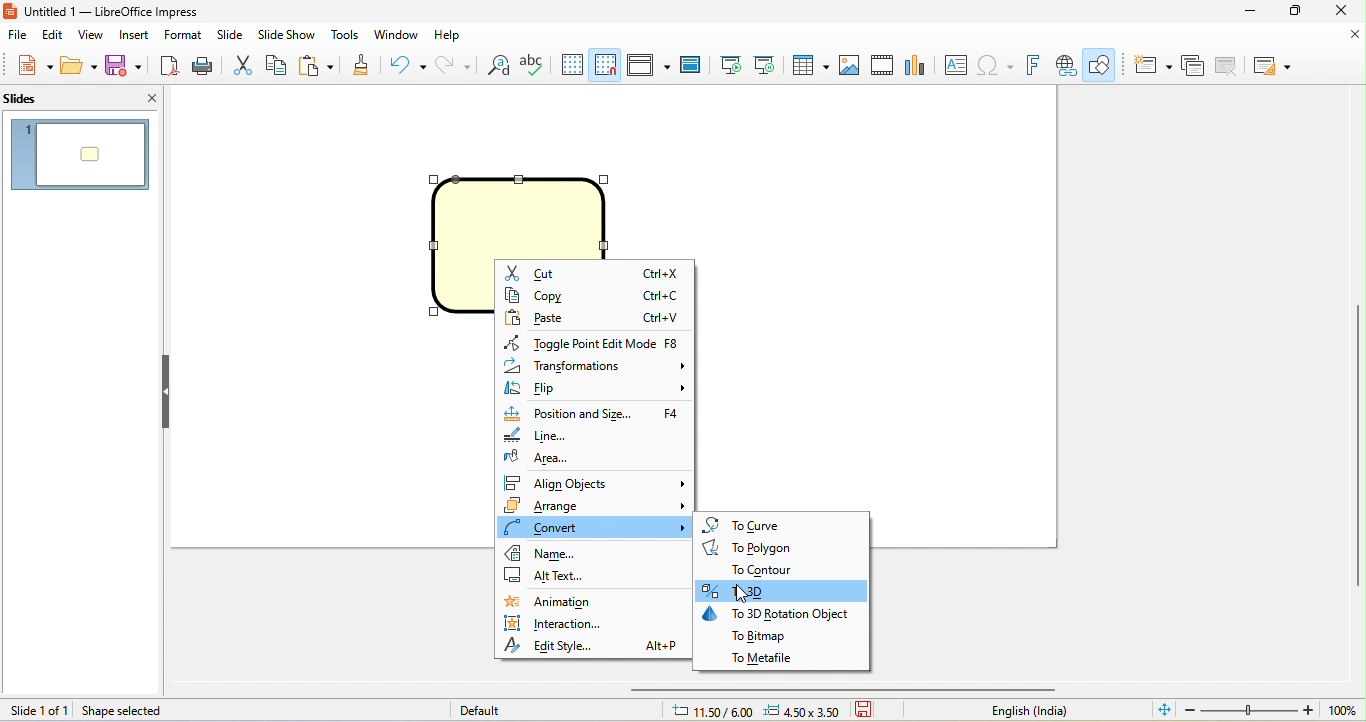 This screenshot has height=722, width=1366. Describe the element at coordinates (607, 65) in the screenshot. I see `snap to grid` at that location.